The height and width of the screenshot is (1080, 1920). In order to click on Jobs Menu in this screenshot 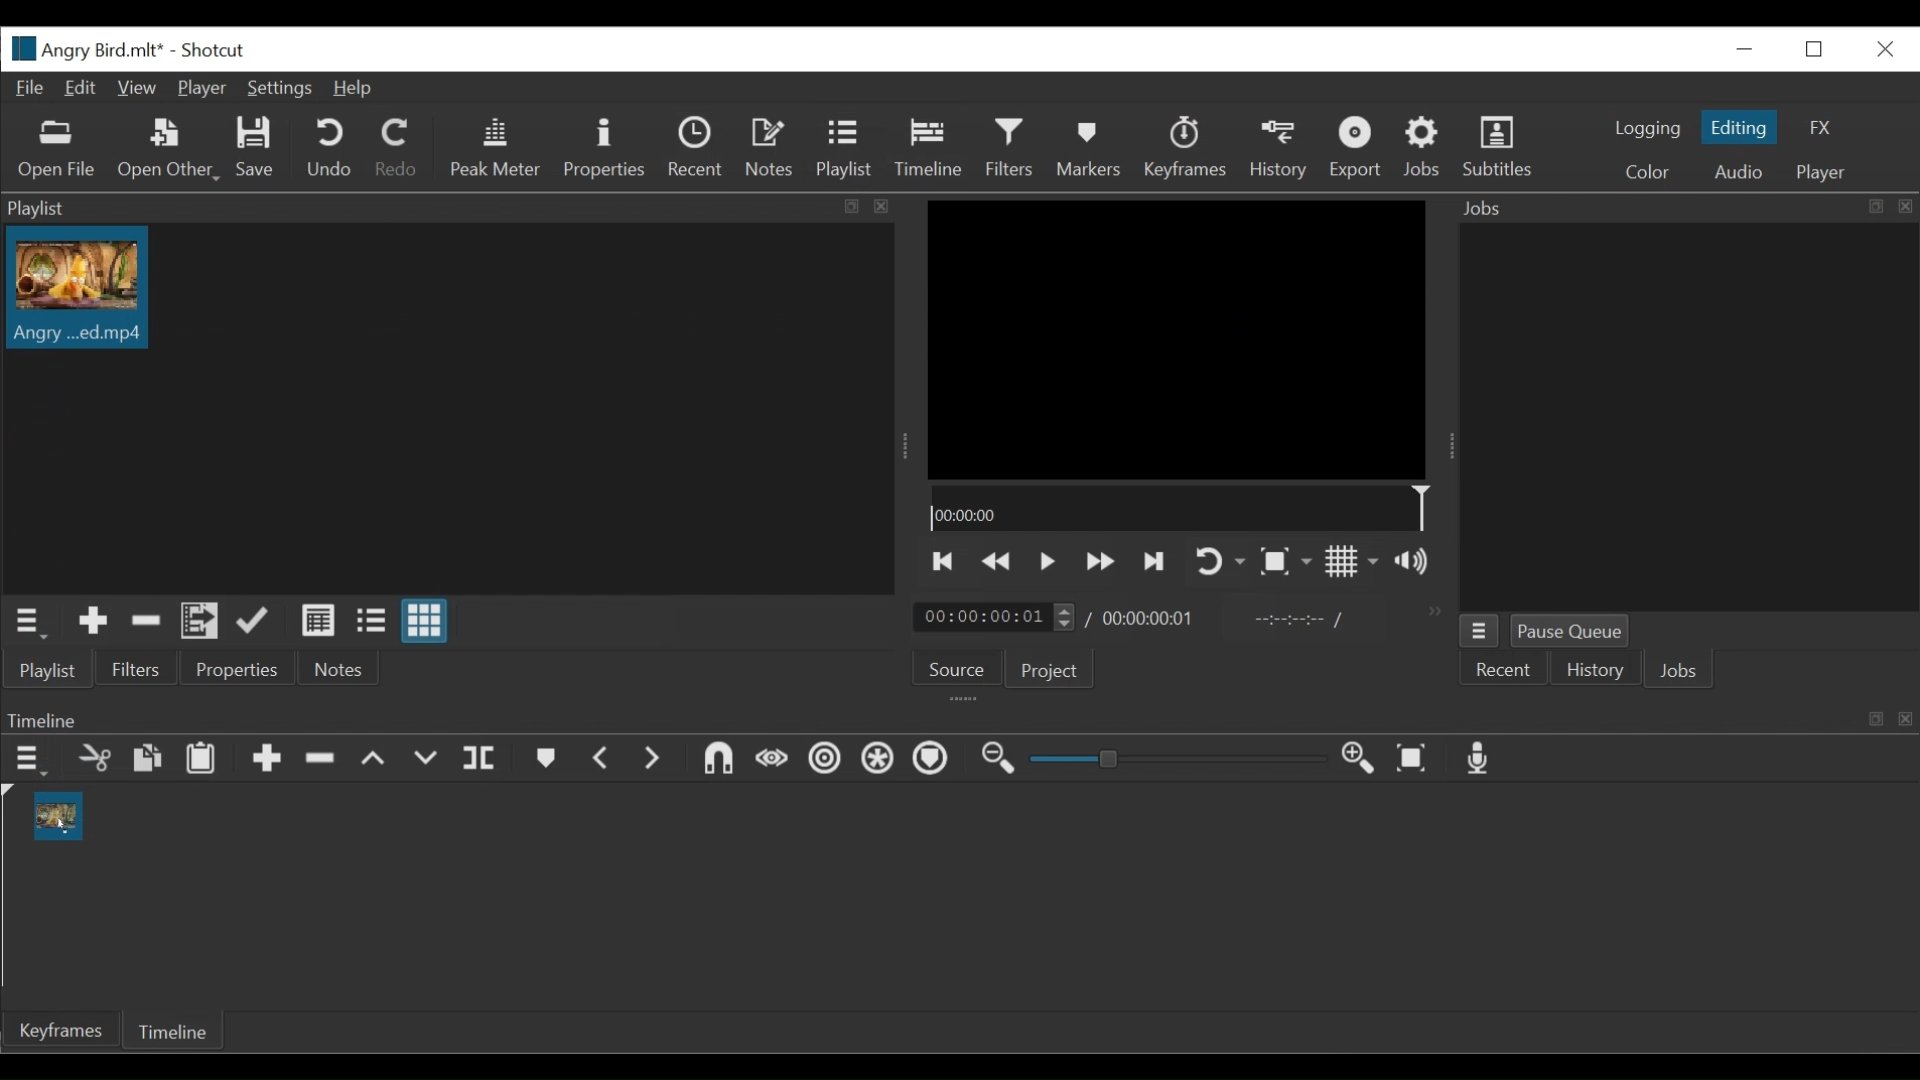, I will do `click(1478, 631)`.